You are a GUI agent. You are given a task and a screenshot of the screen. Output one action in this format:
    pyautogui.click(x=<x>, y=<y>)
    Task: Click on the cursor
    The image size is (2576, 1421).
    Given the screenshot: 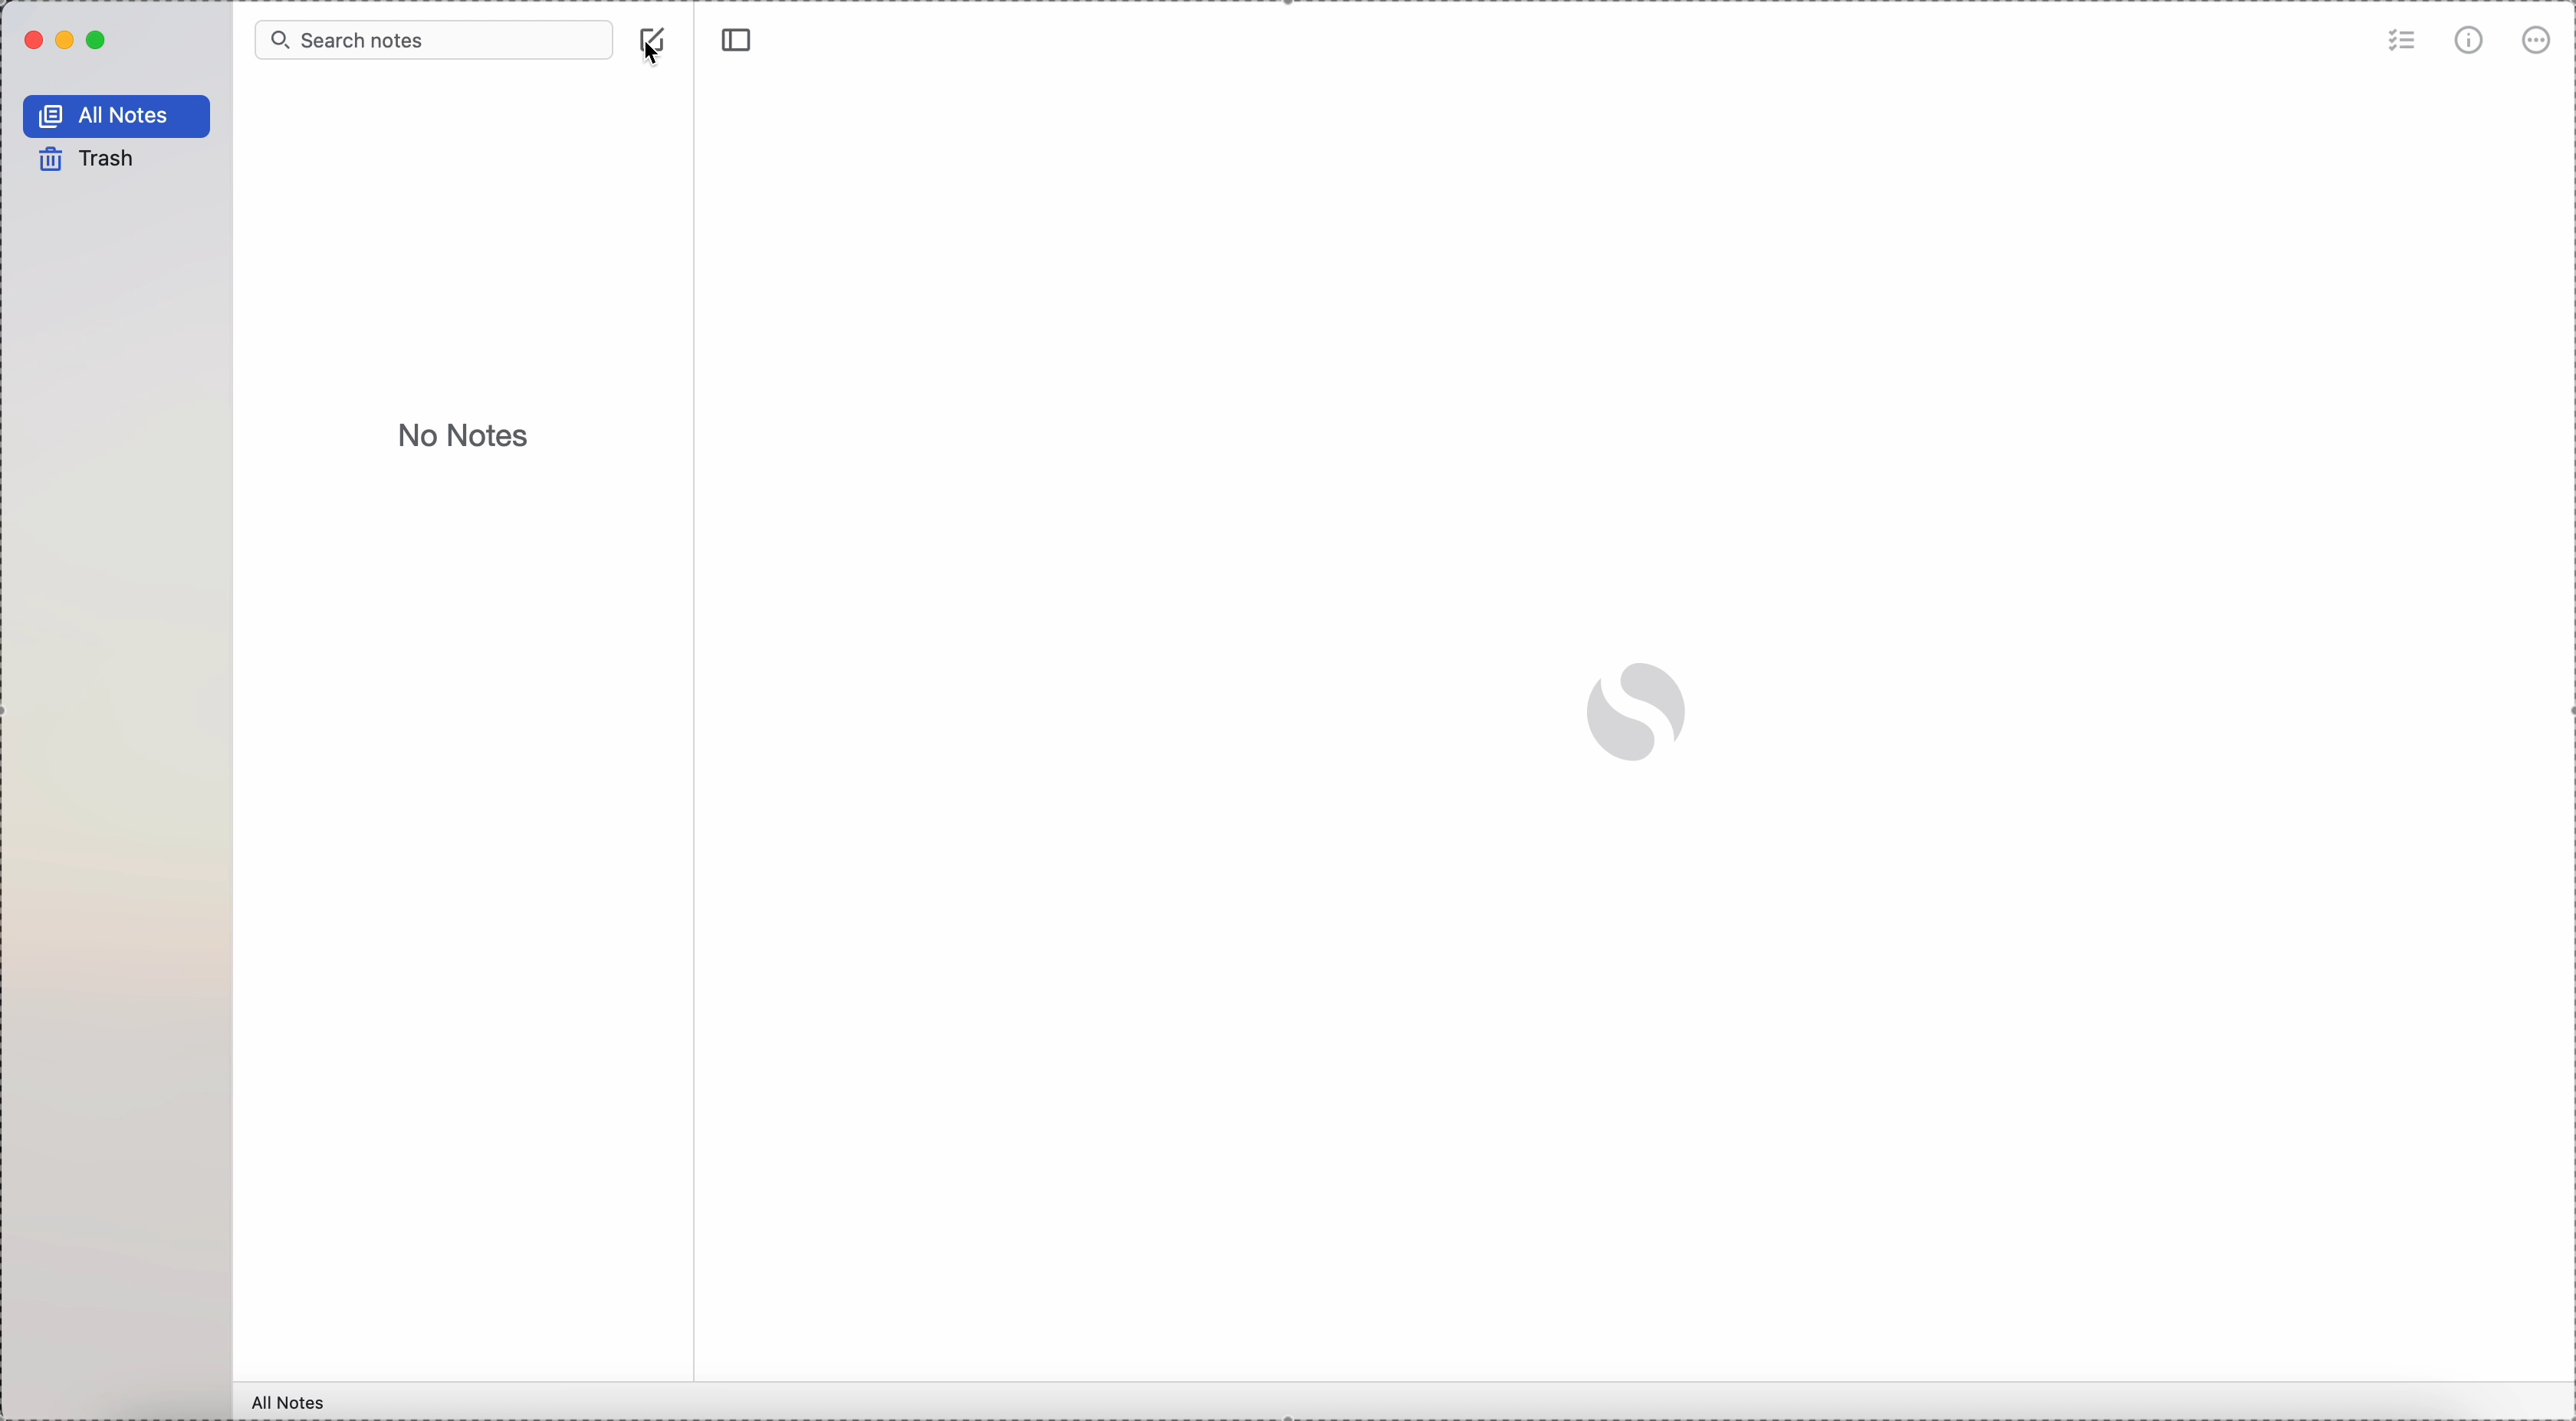 What is the action you would take?
    pyautogui.click(x=655, y=56)
    